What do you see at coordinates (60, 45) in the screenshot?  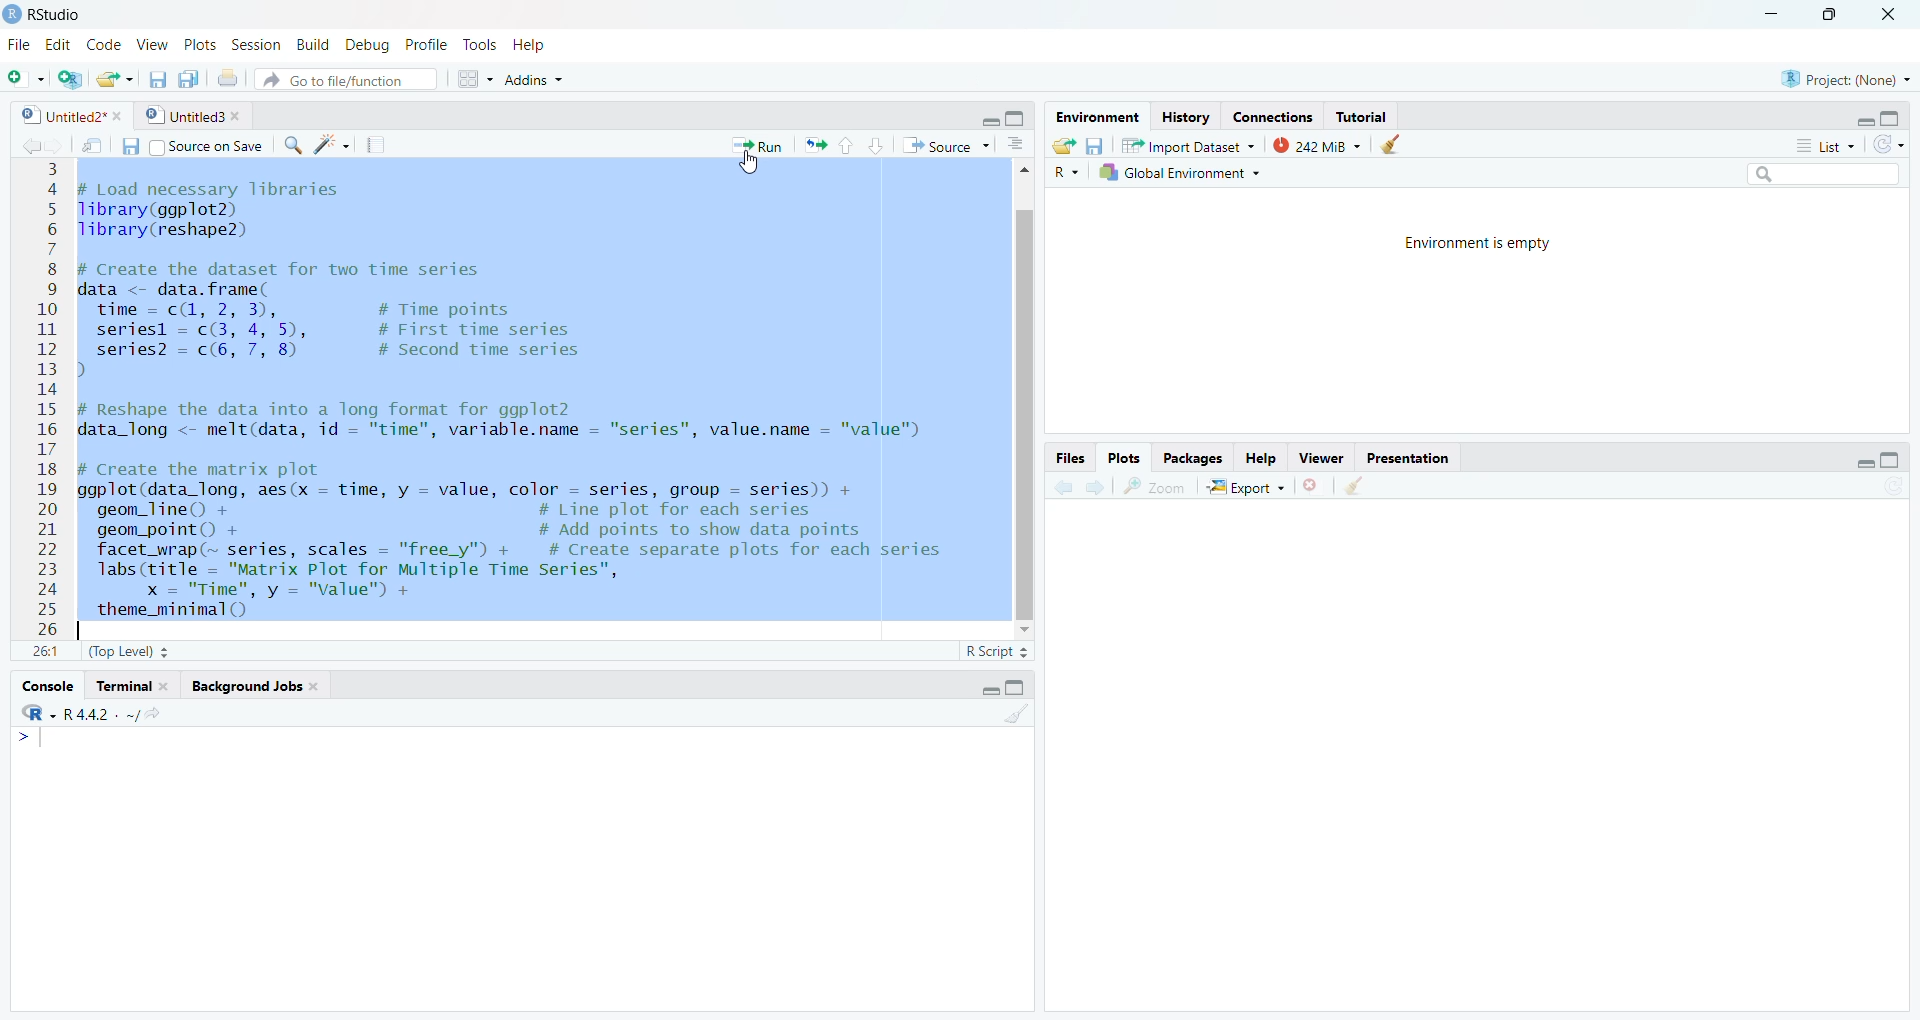 I see `Edit` at bounding box center [60, 45].